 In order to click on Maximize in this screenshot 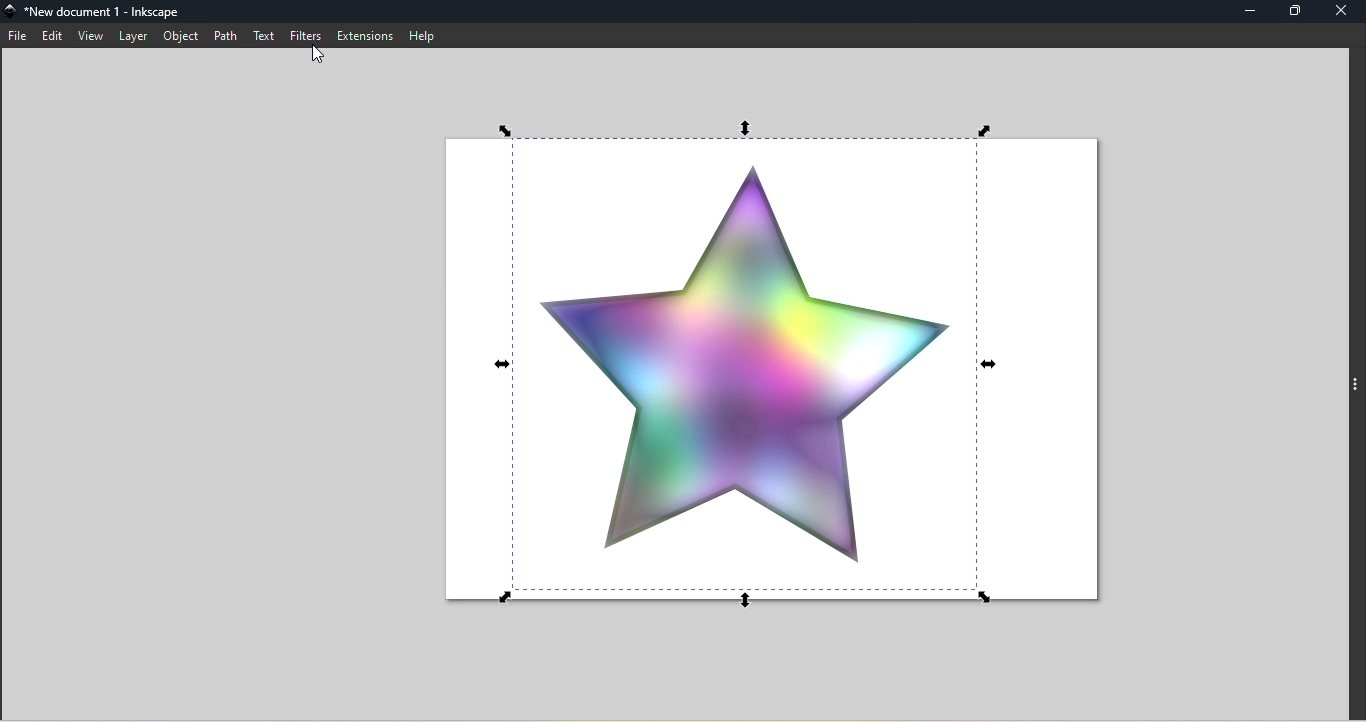, I will do `click(1300, 11)`.